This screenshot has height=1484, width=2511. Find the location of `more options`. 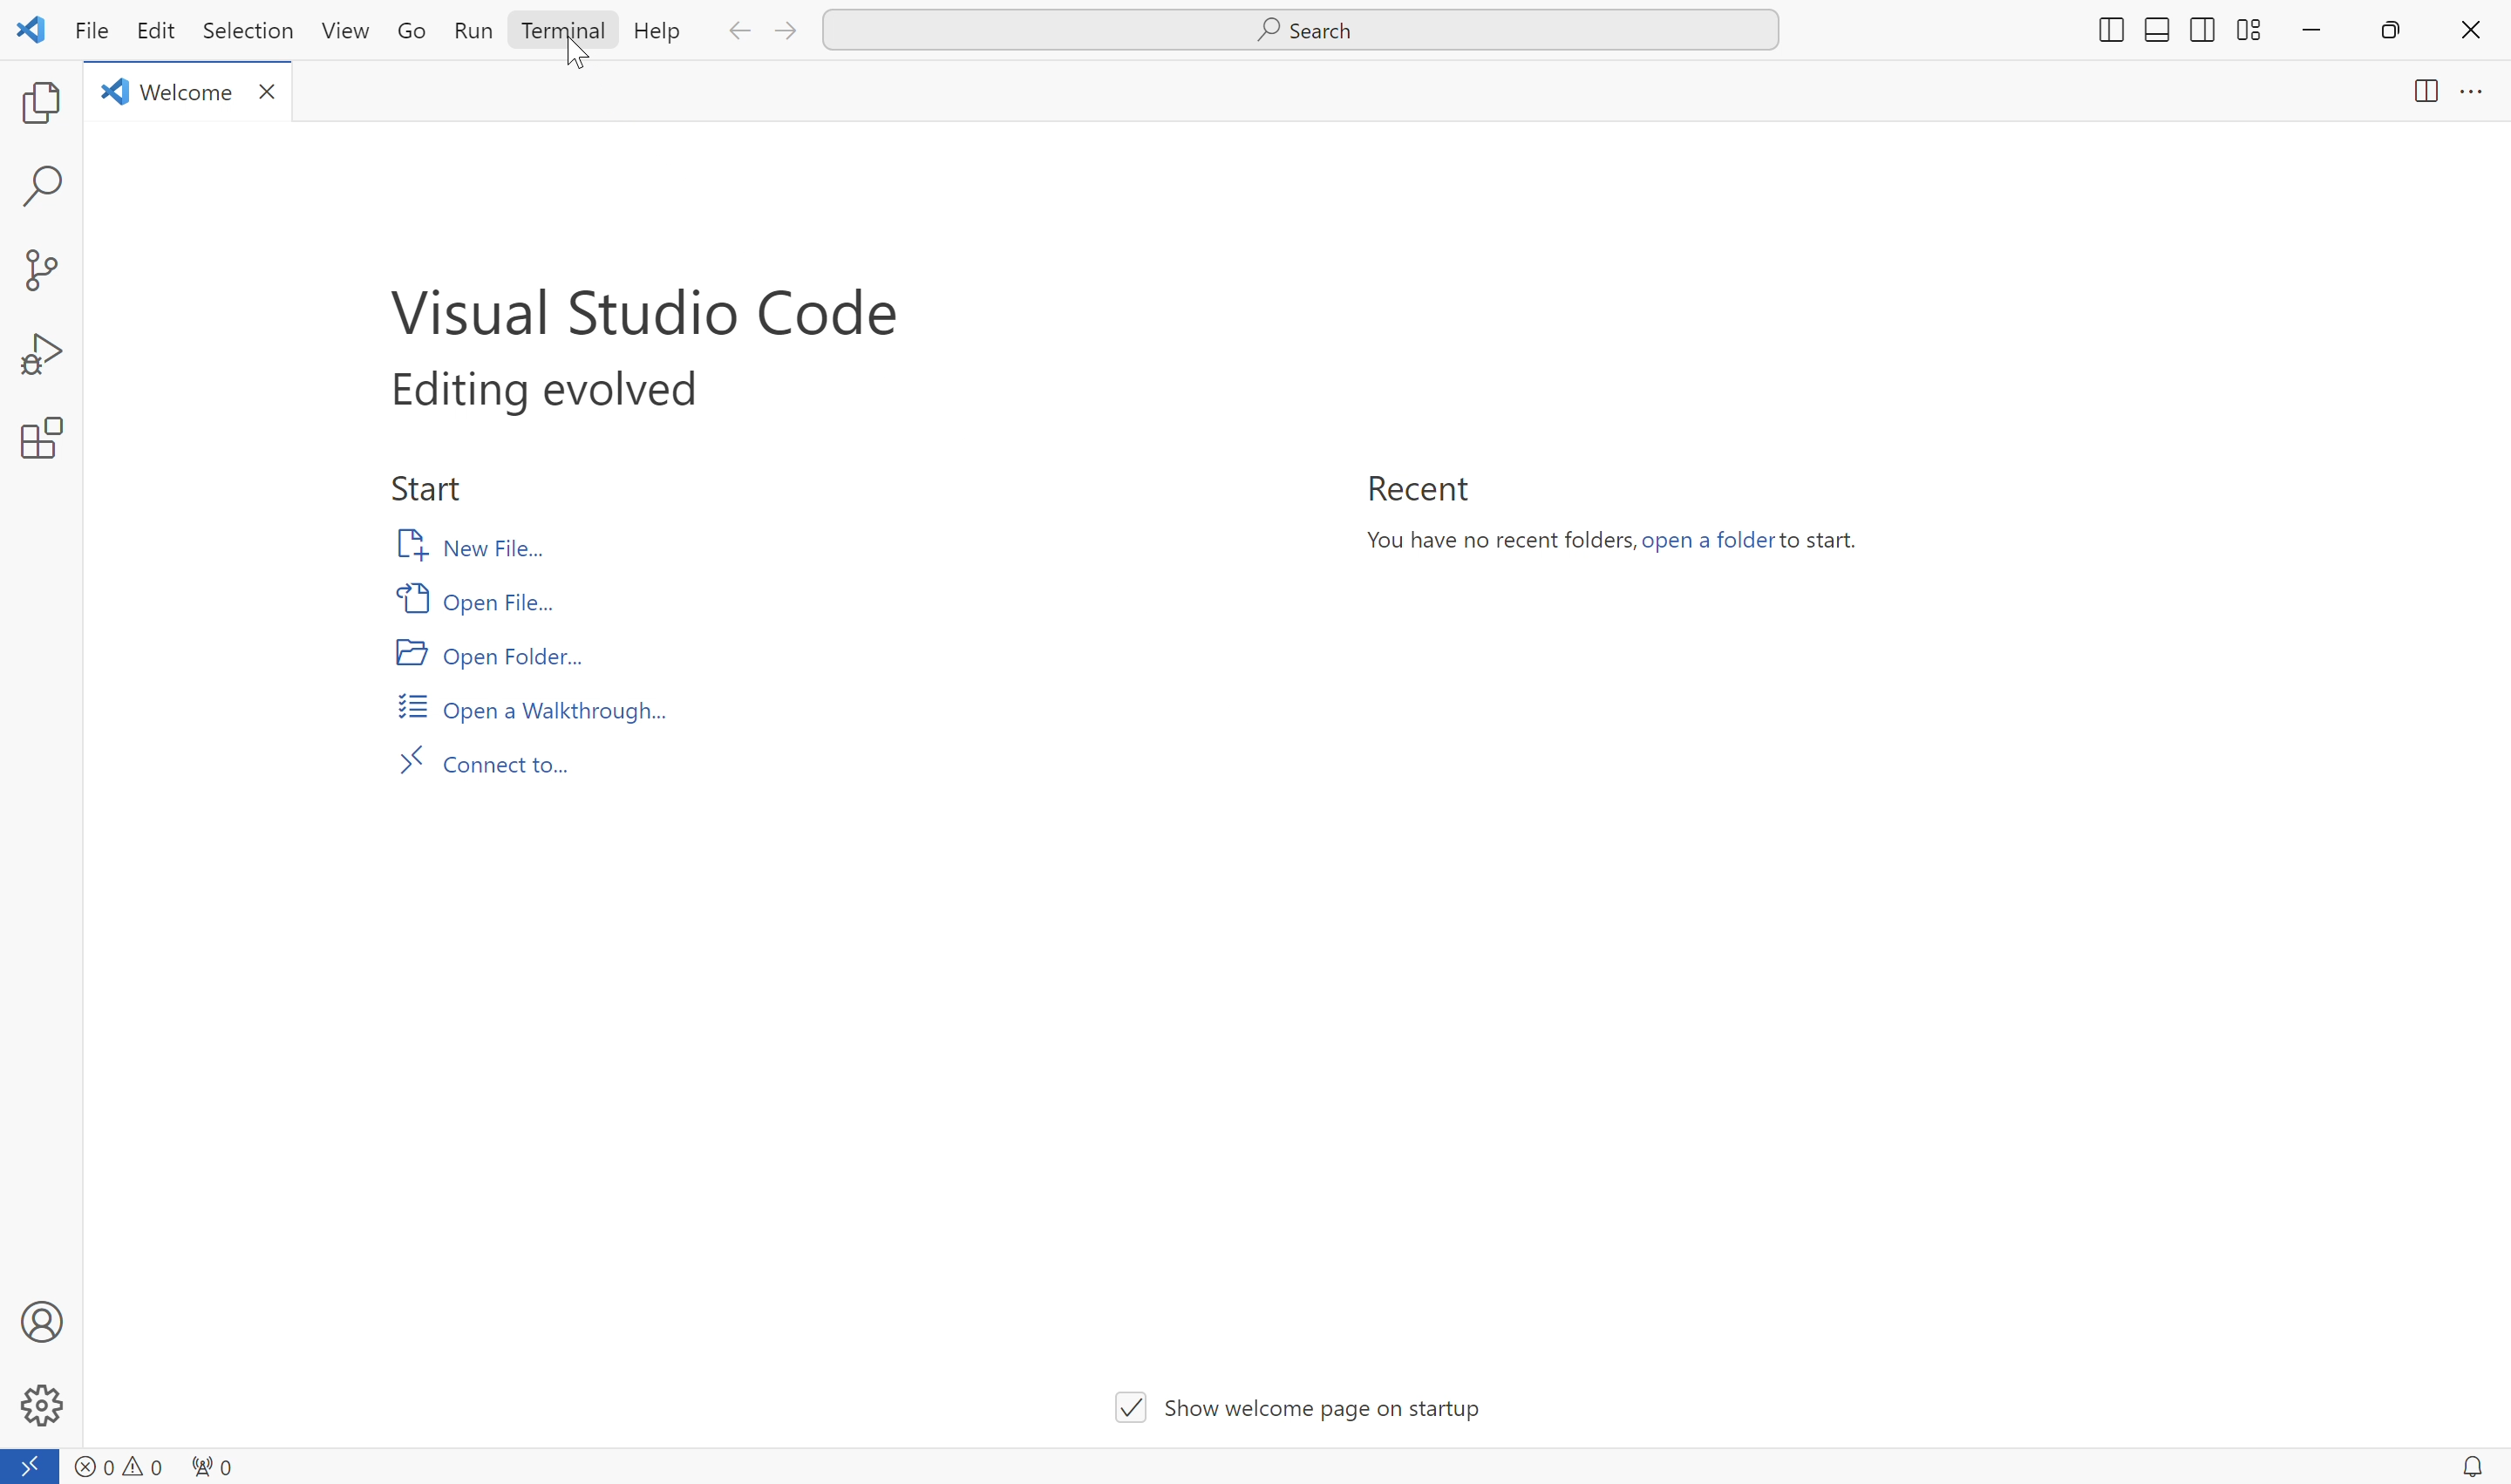

more options is located at coordinates (2472, 94).